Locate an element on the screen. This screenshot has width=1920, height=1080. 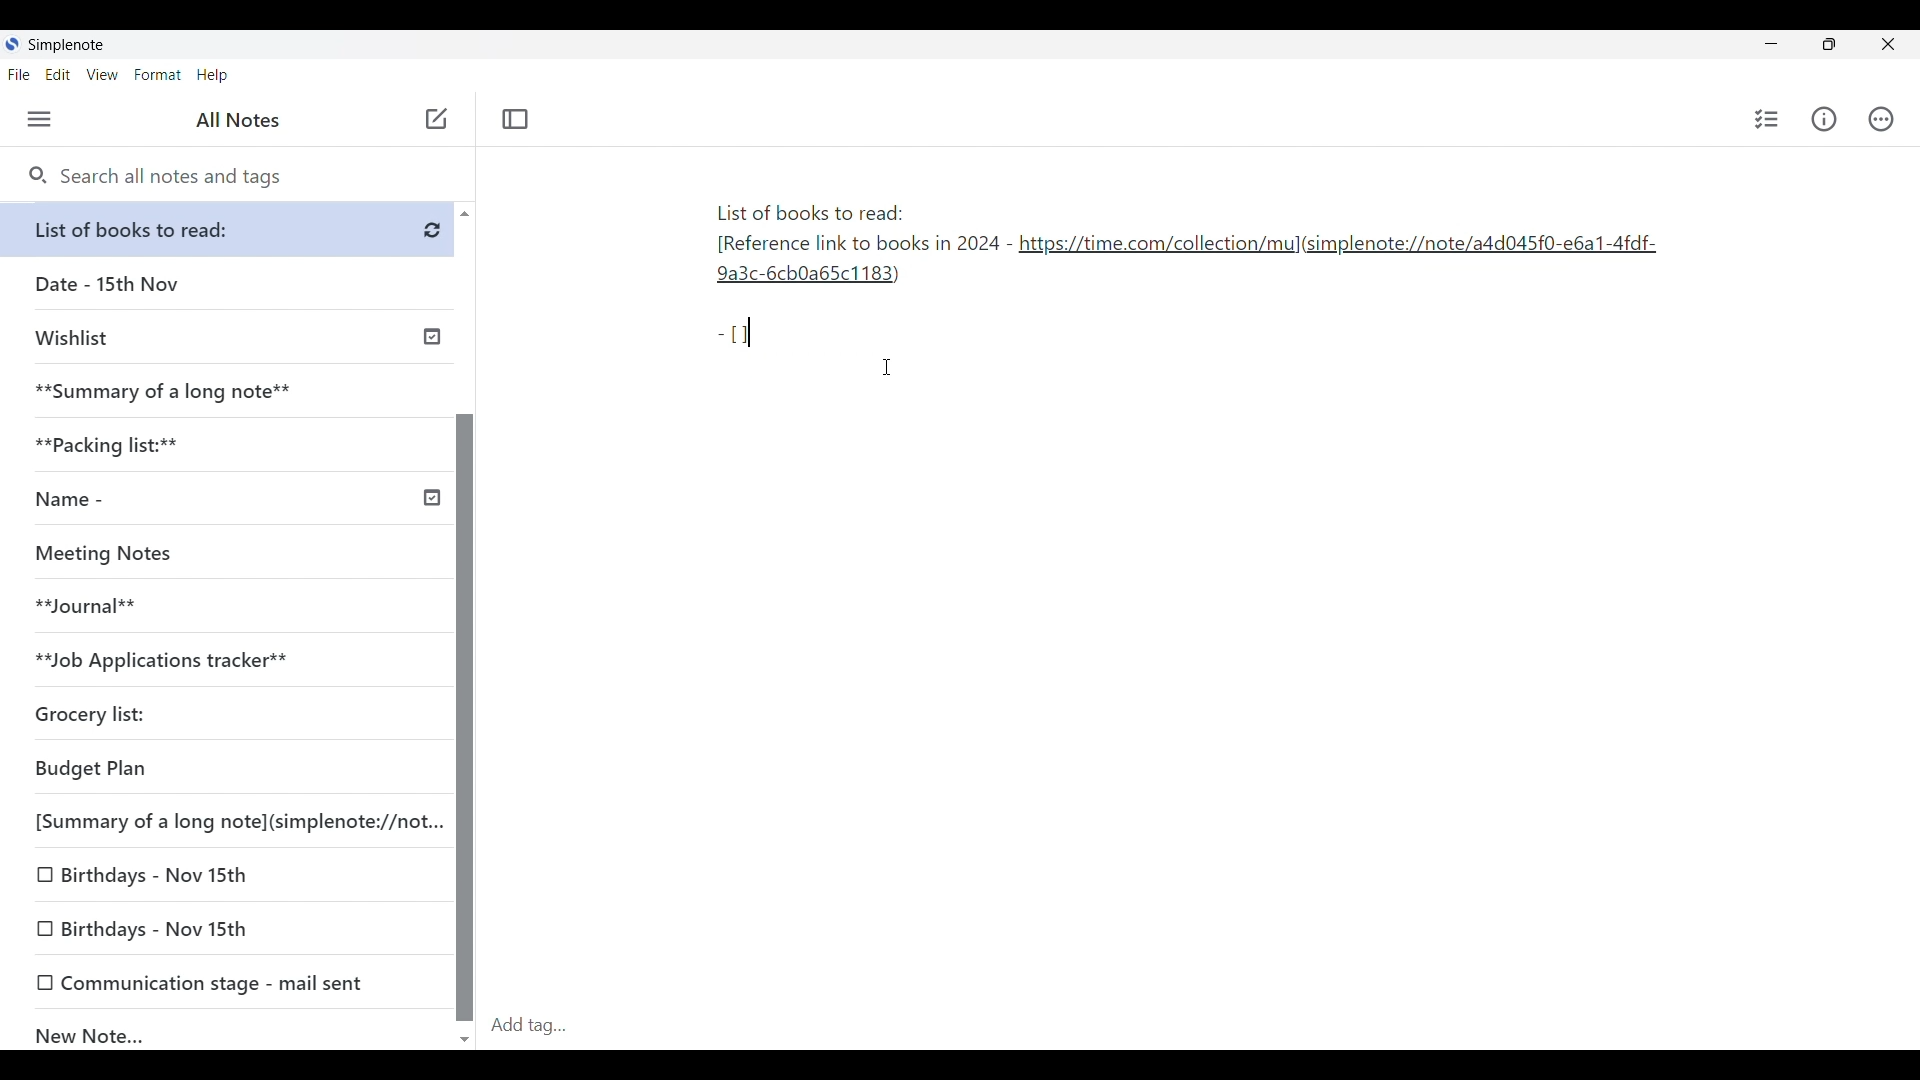
Grocery list: is located at coordinates (220, 717).